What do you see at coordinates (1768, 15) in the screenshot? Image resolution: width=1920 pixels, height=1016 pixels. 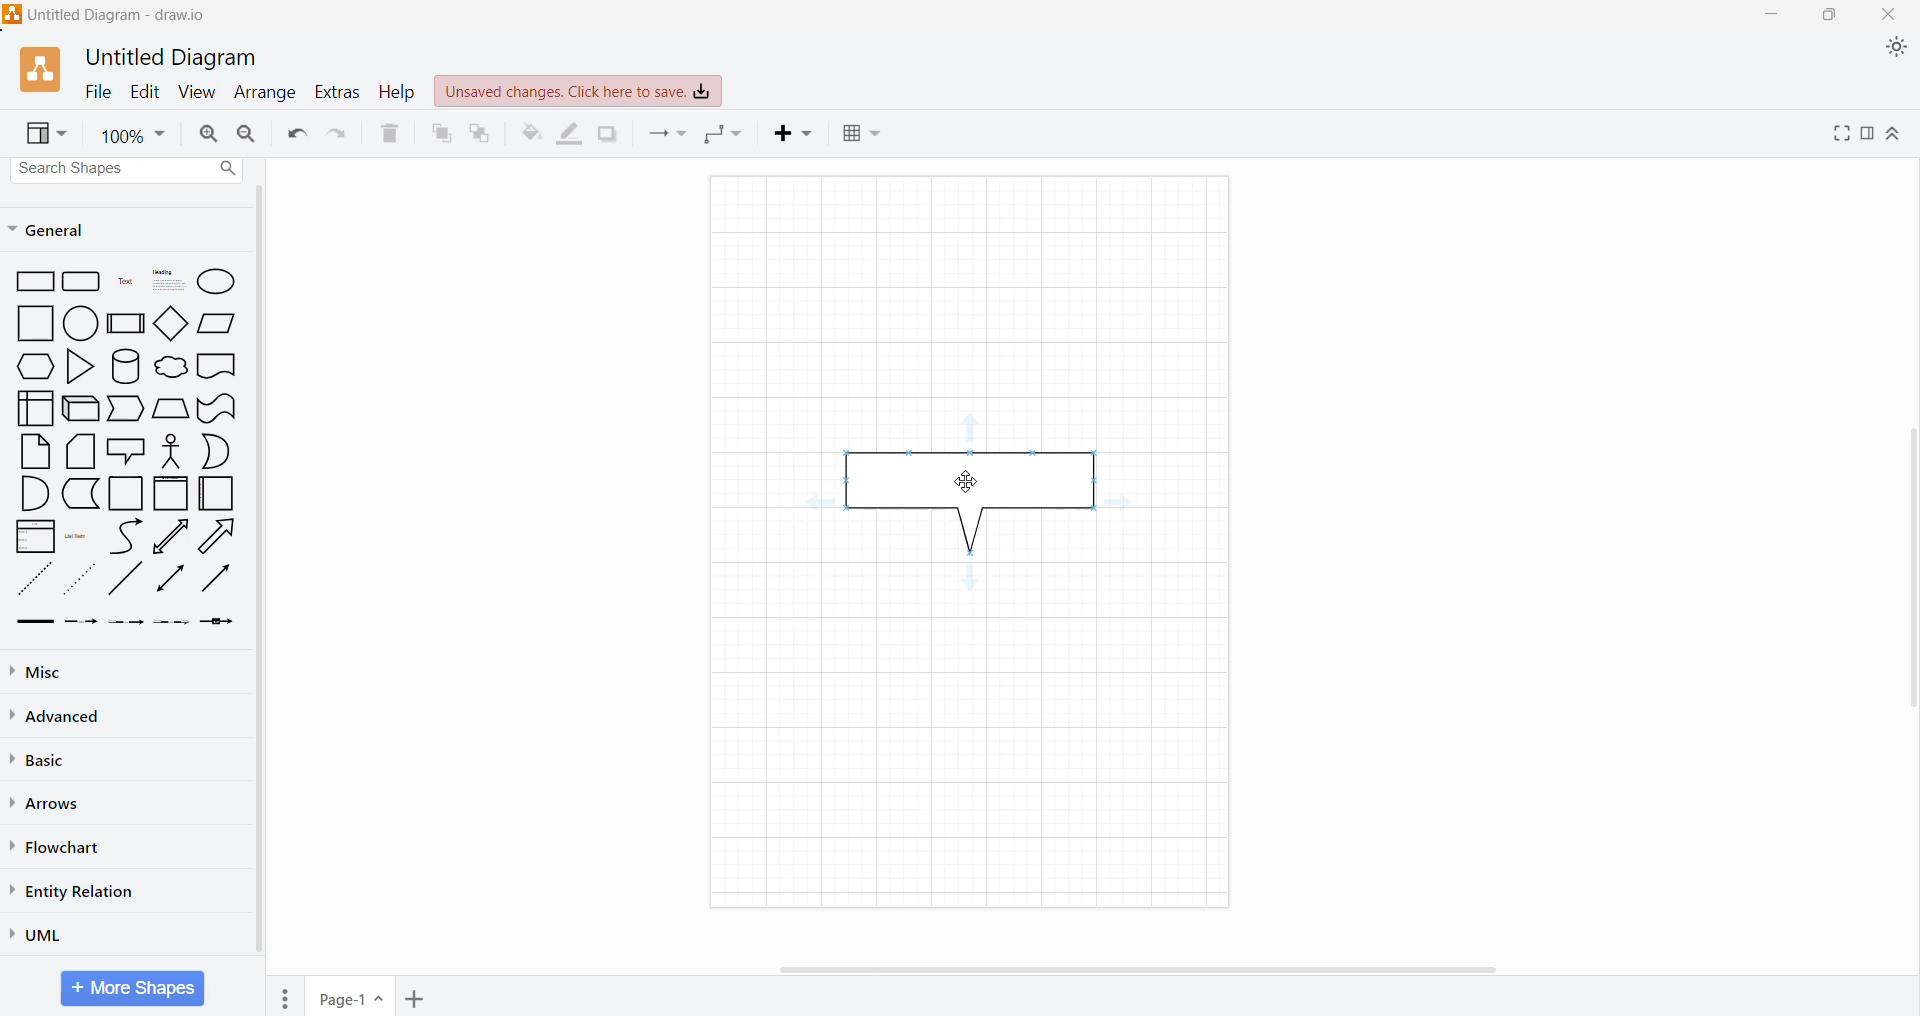 I see `Minimize` at bounding box center [1768, 15].